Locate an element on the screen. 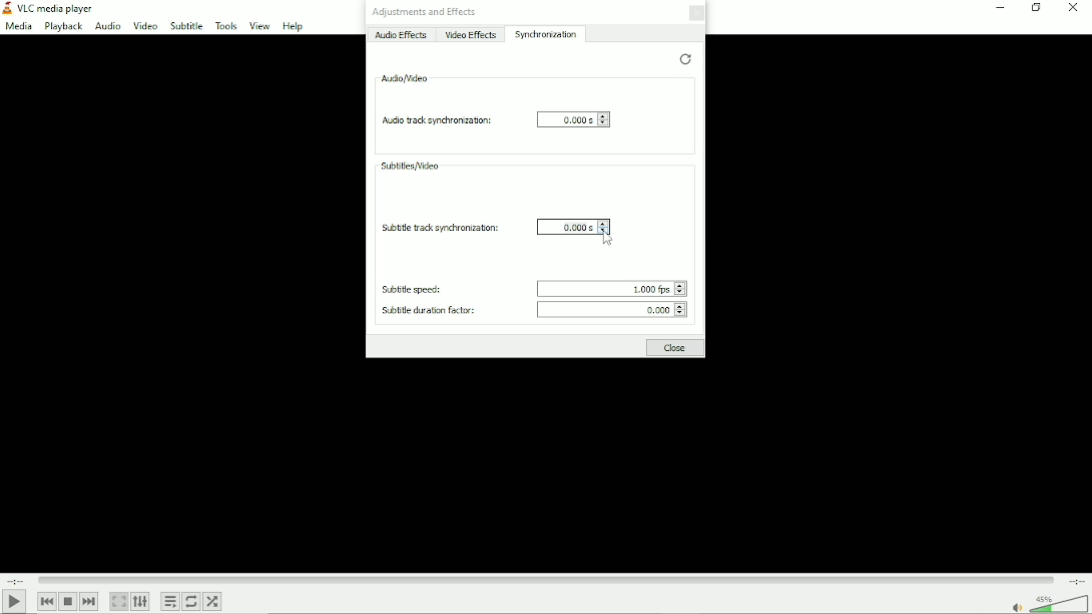  Toggle video in fullscreen is located at coordinates (119, 601).